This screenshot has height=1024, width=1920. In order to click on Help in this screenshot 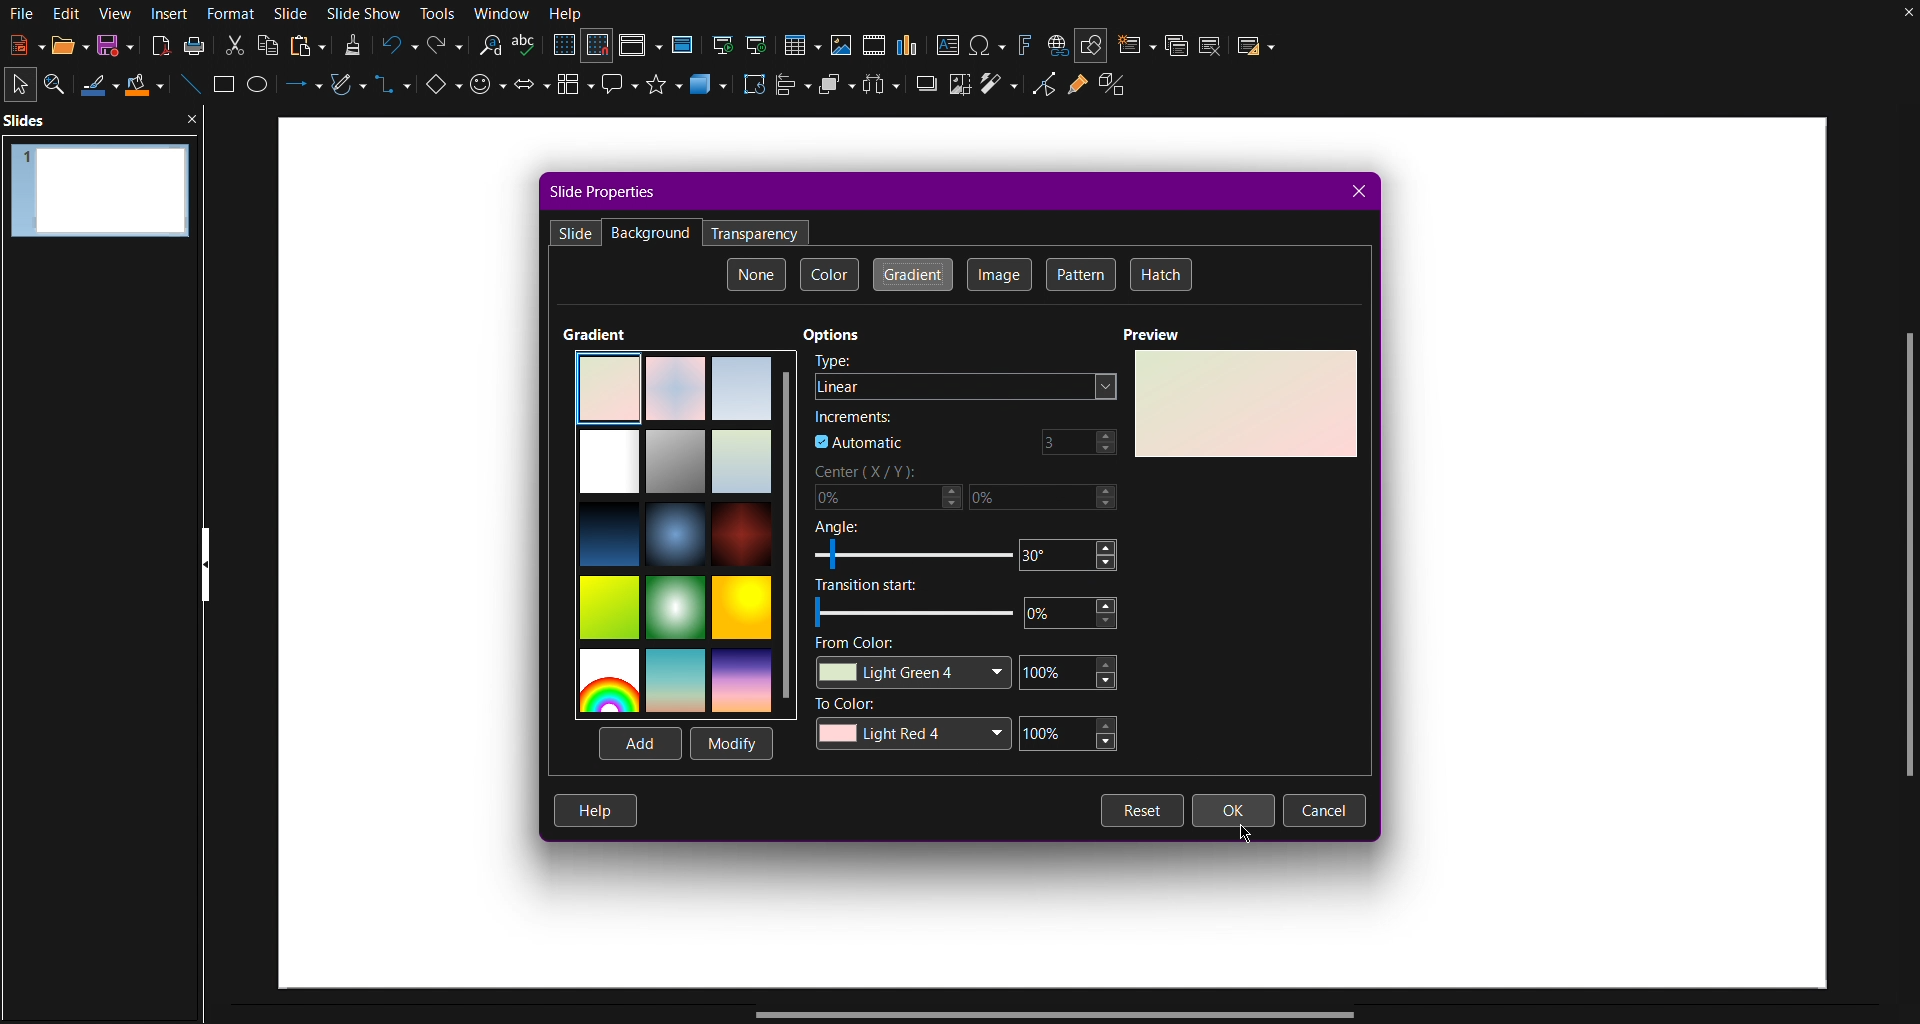, I will do `click(596, 810)`.